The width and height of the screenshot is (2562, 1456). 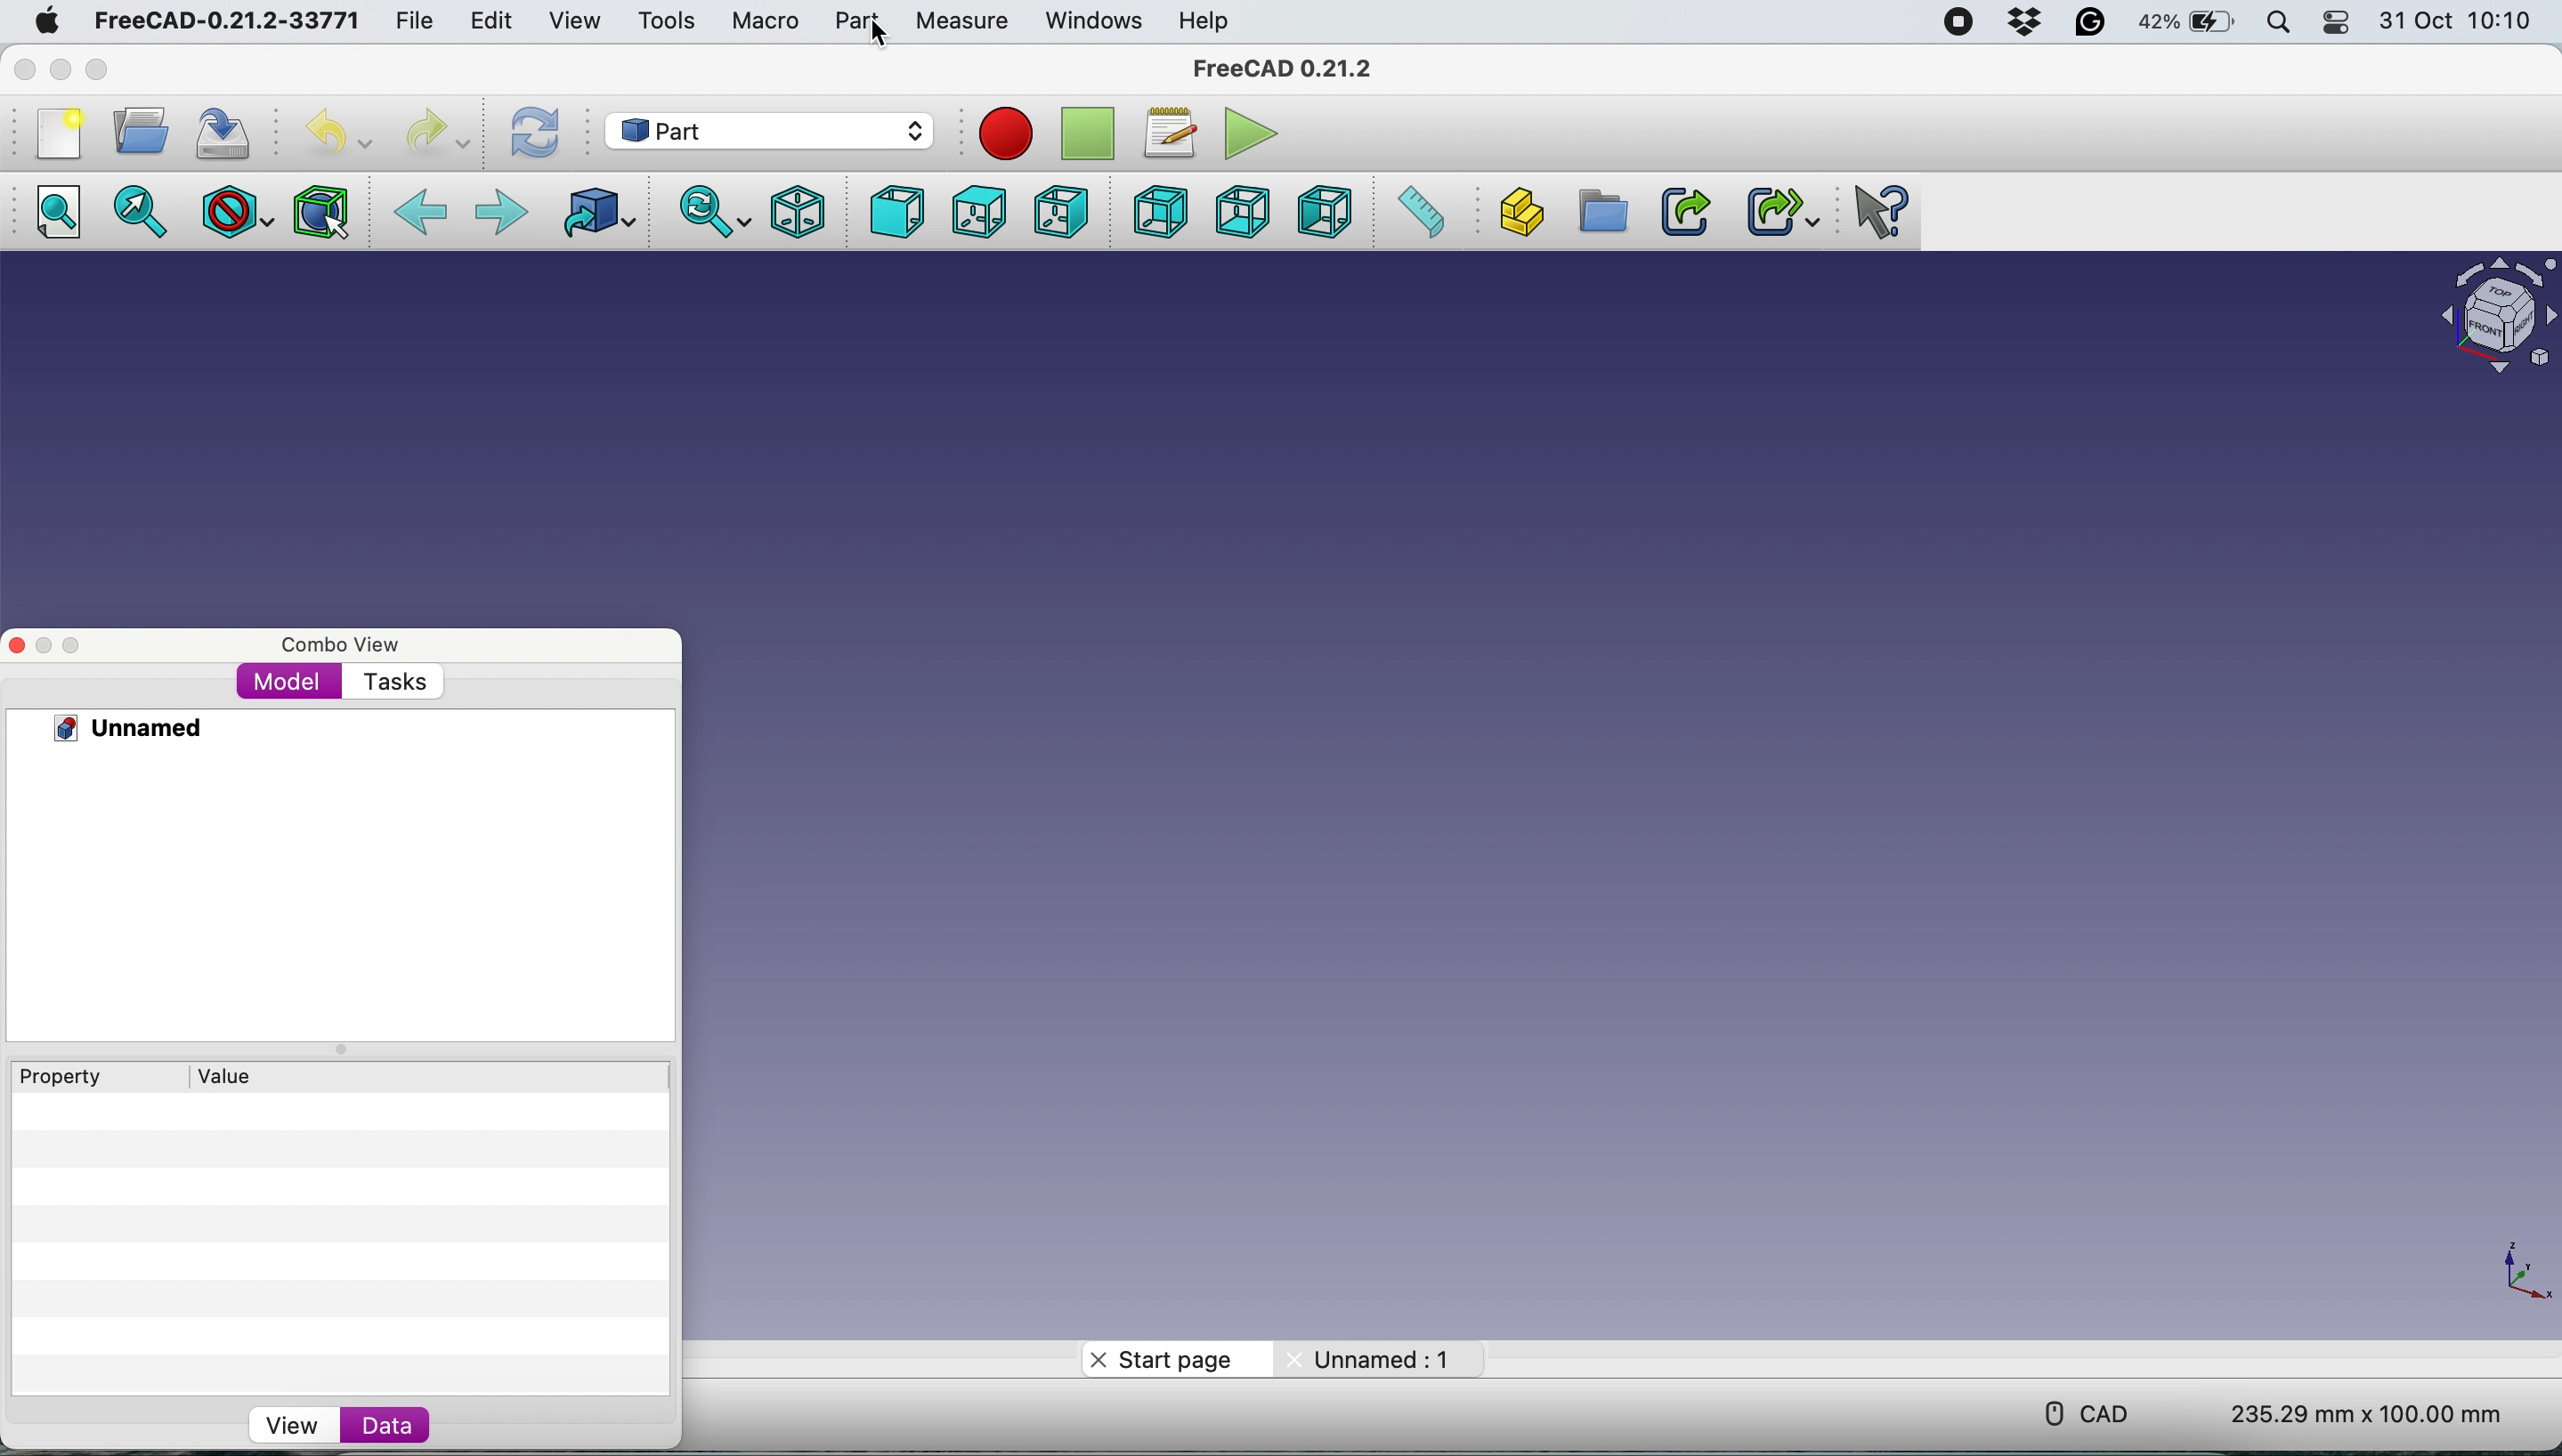 I want to click on Save, so click(x=220, y=132).